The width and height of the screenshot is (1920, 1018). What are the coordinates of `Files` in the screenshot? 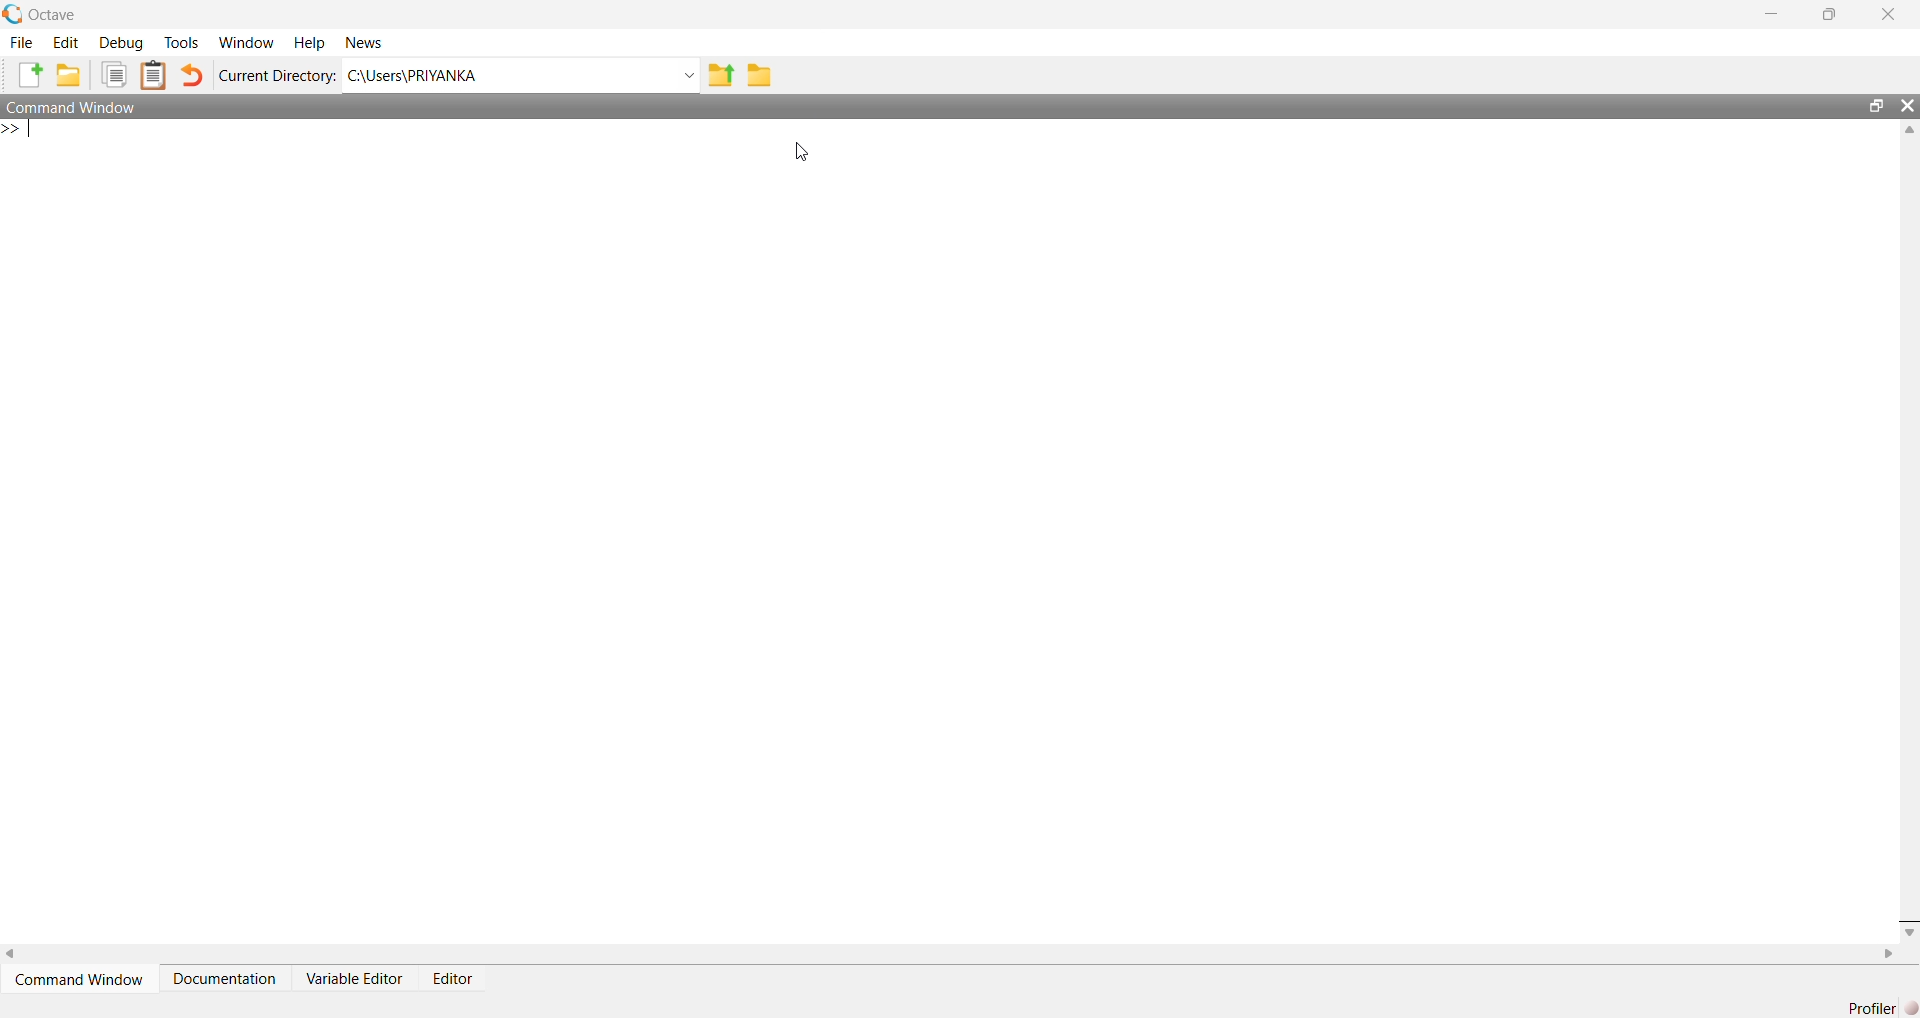 It's located at (116, 76).